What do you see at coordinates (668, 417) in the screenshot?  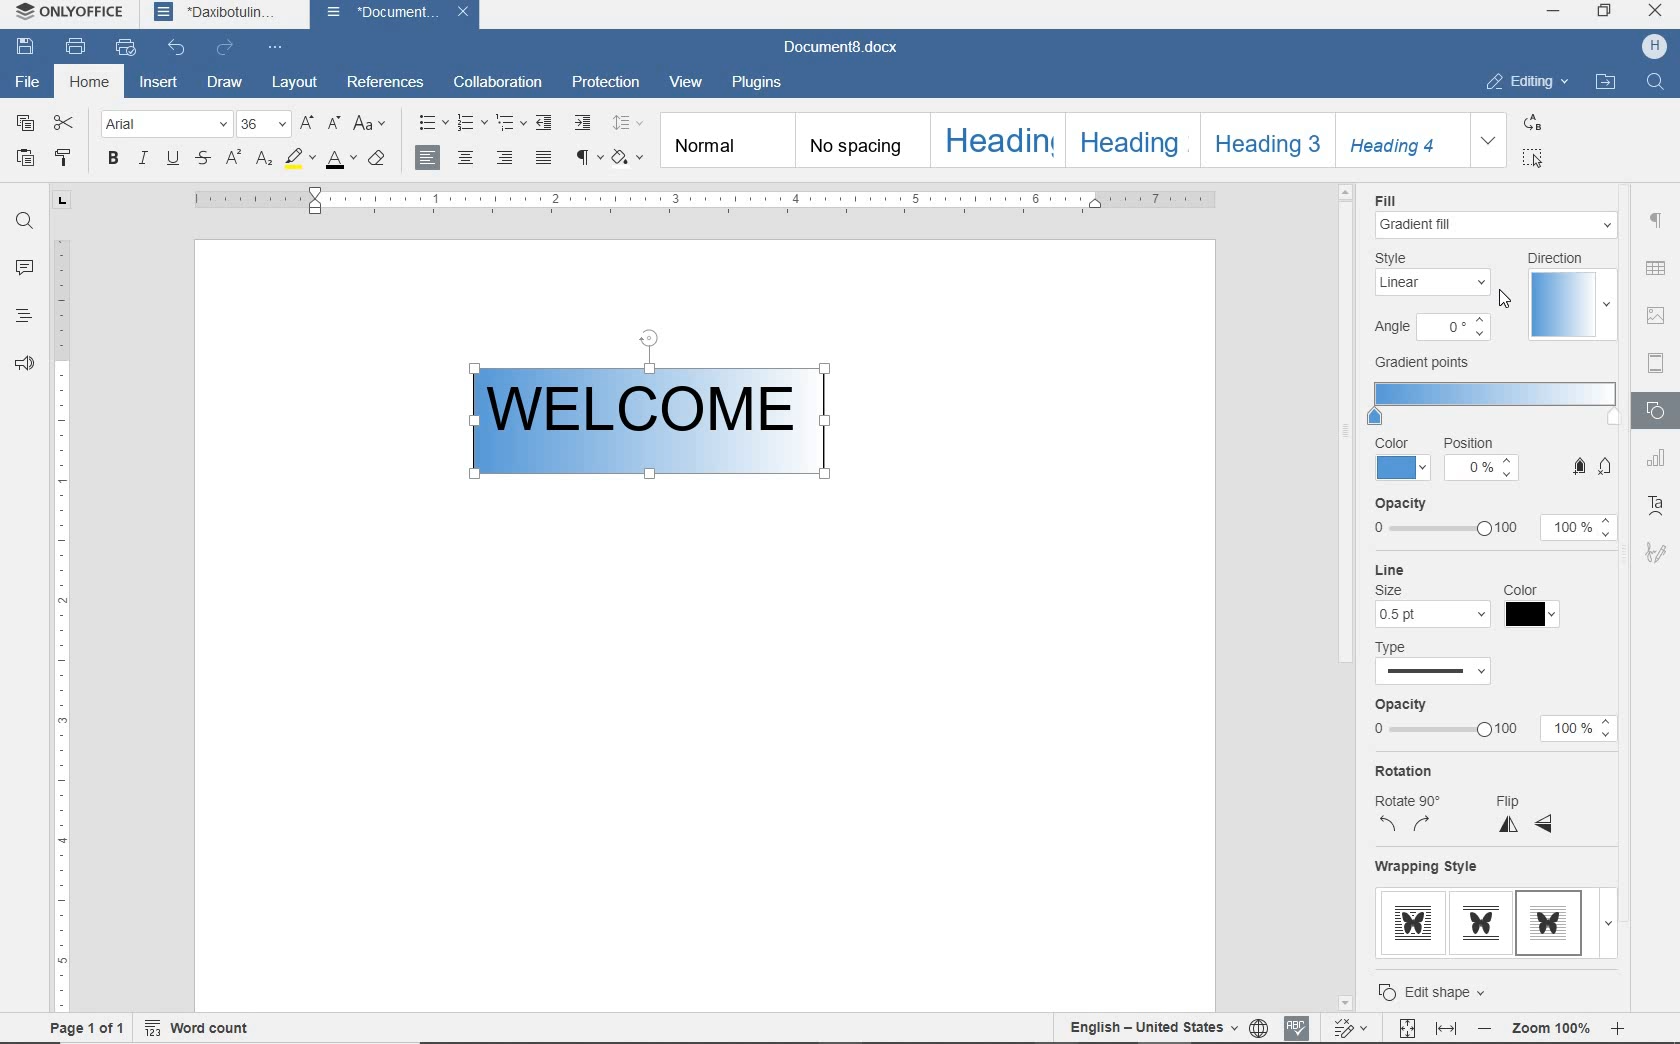 I see `gradient added` at bounding box center [668, 417].